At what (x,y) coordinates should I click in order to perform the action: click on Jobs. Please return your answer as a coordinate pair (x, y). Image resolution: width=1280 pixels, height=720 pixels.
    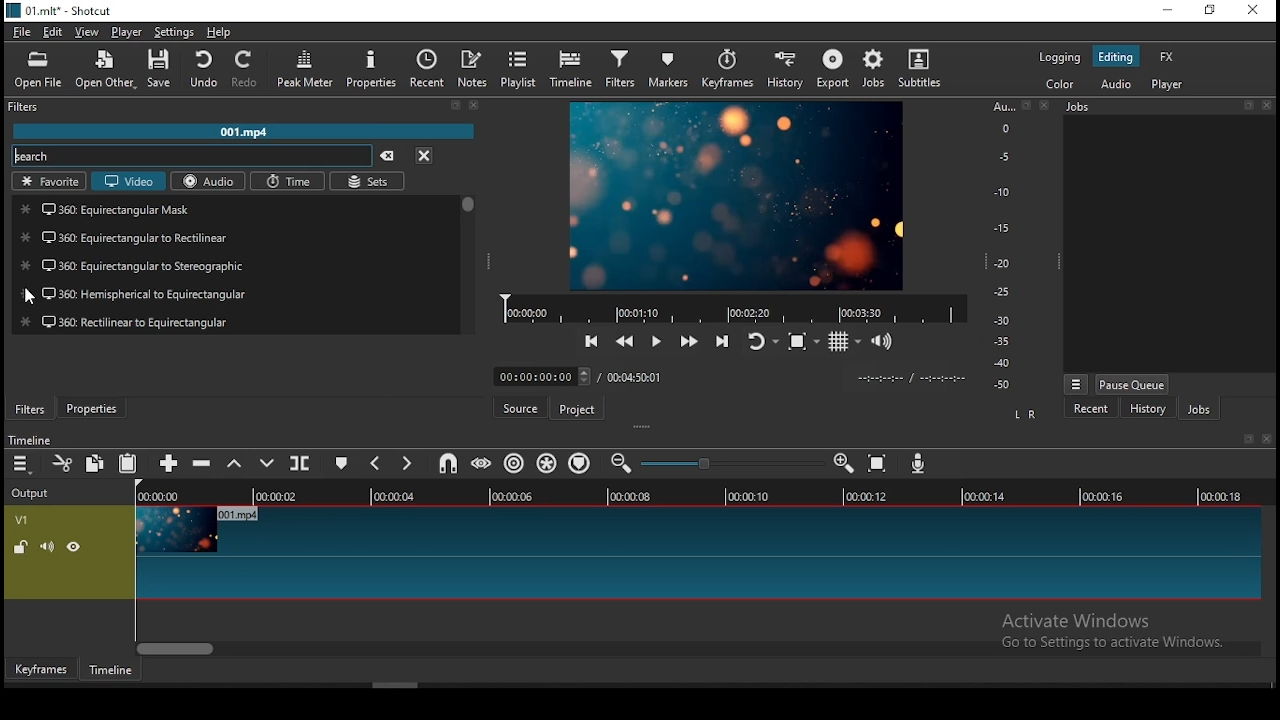
    Looking at the image, I should click on (1084, 107).